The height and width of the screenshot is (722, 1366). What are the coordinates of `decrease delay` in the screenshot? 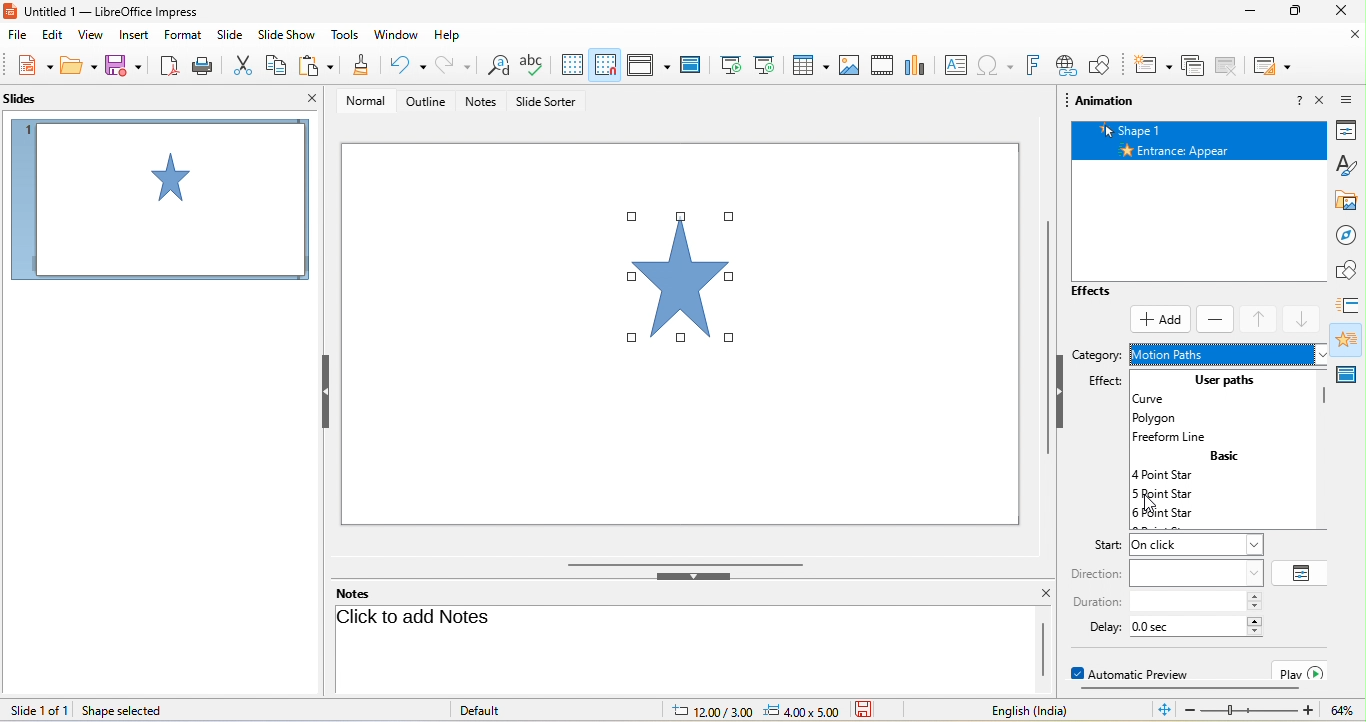 It's located at (1255, 632).